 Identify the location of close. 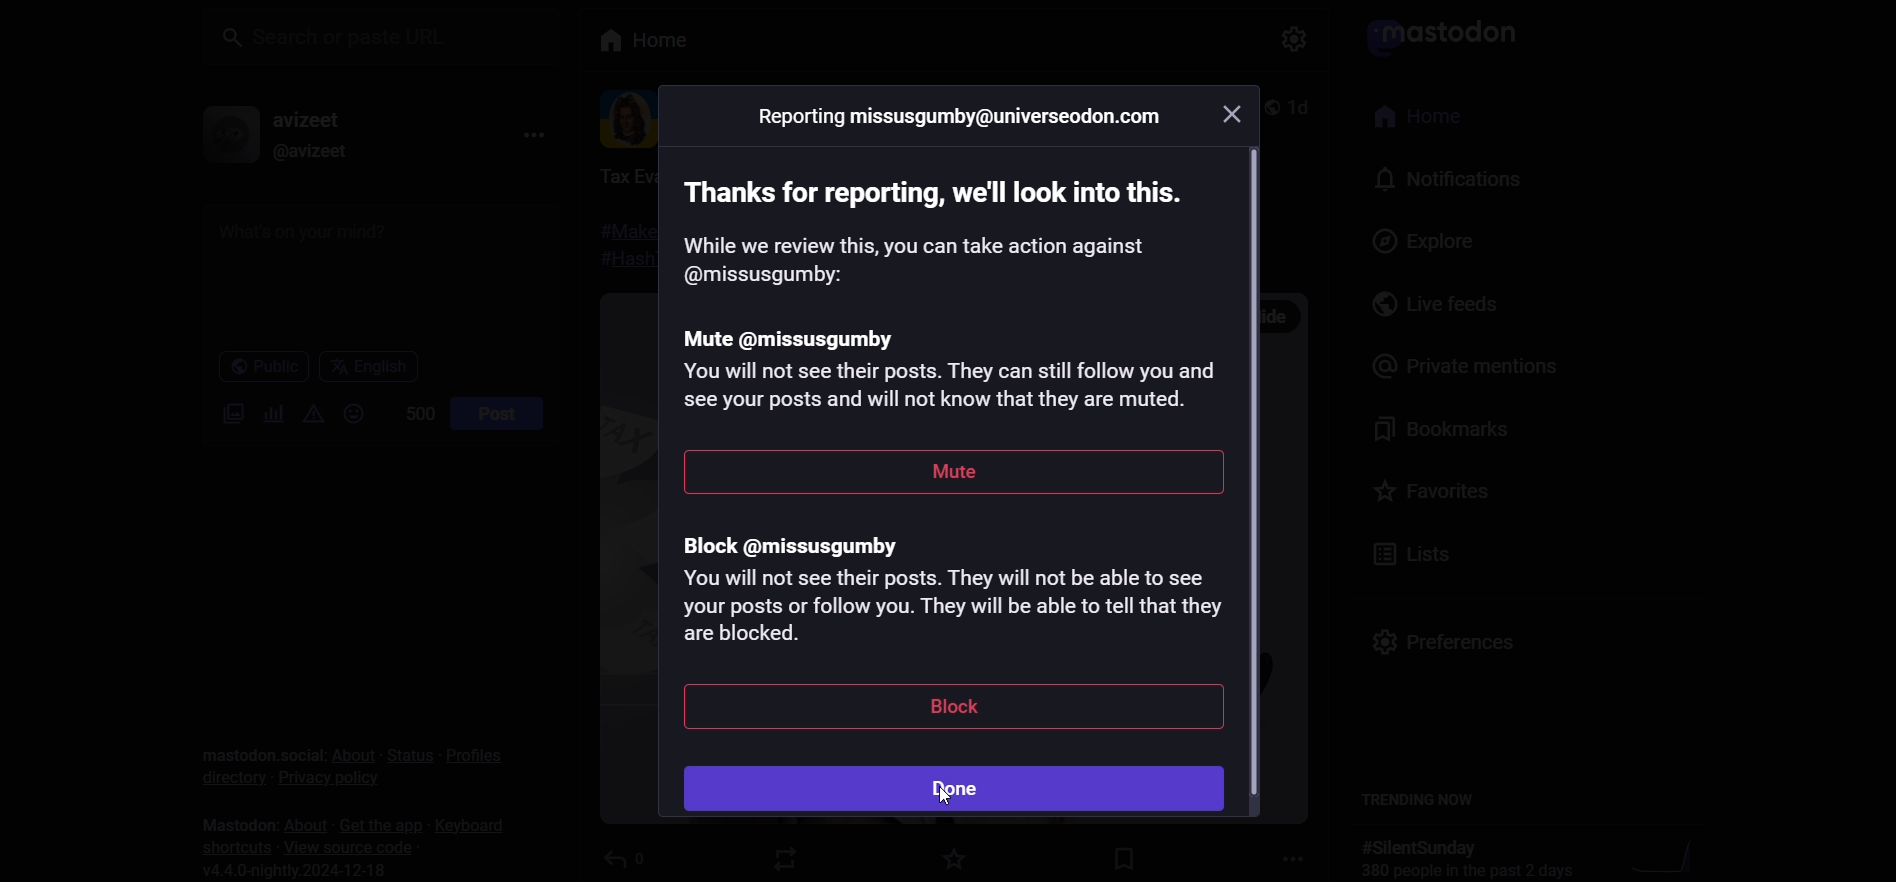
(1236, 116).